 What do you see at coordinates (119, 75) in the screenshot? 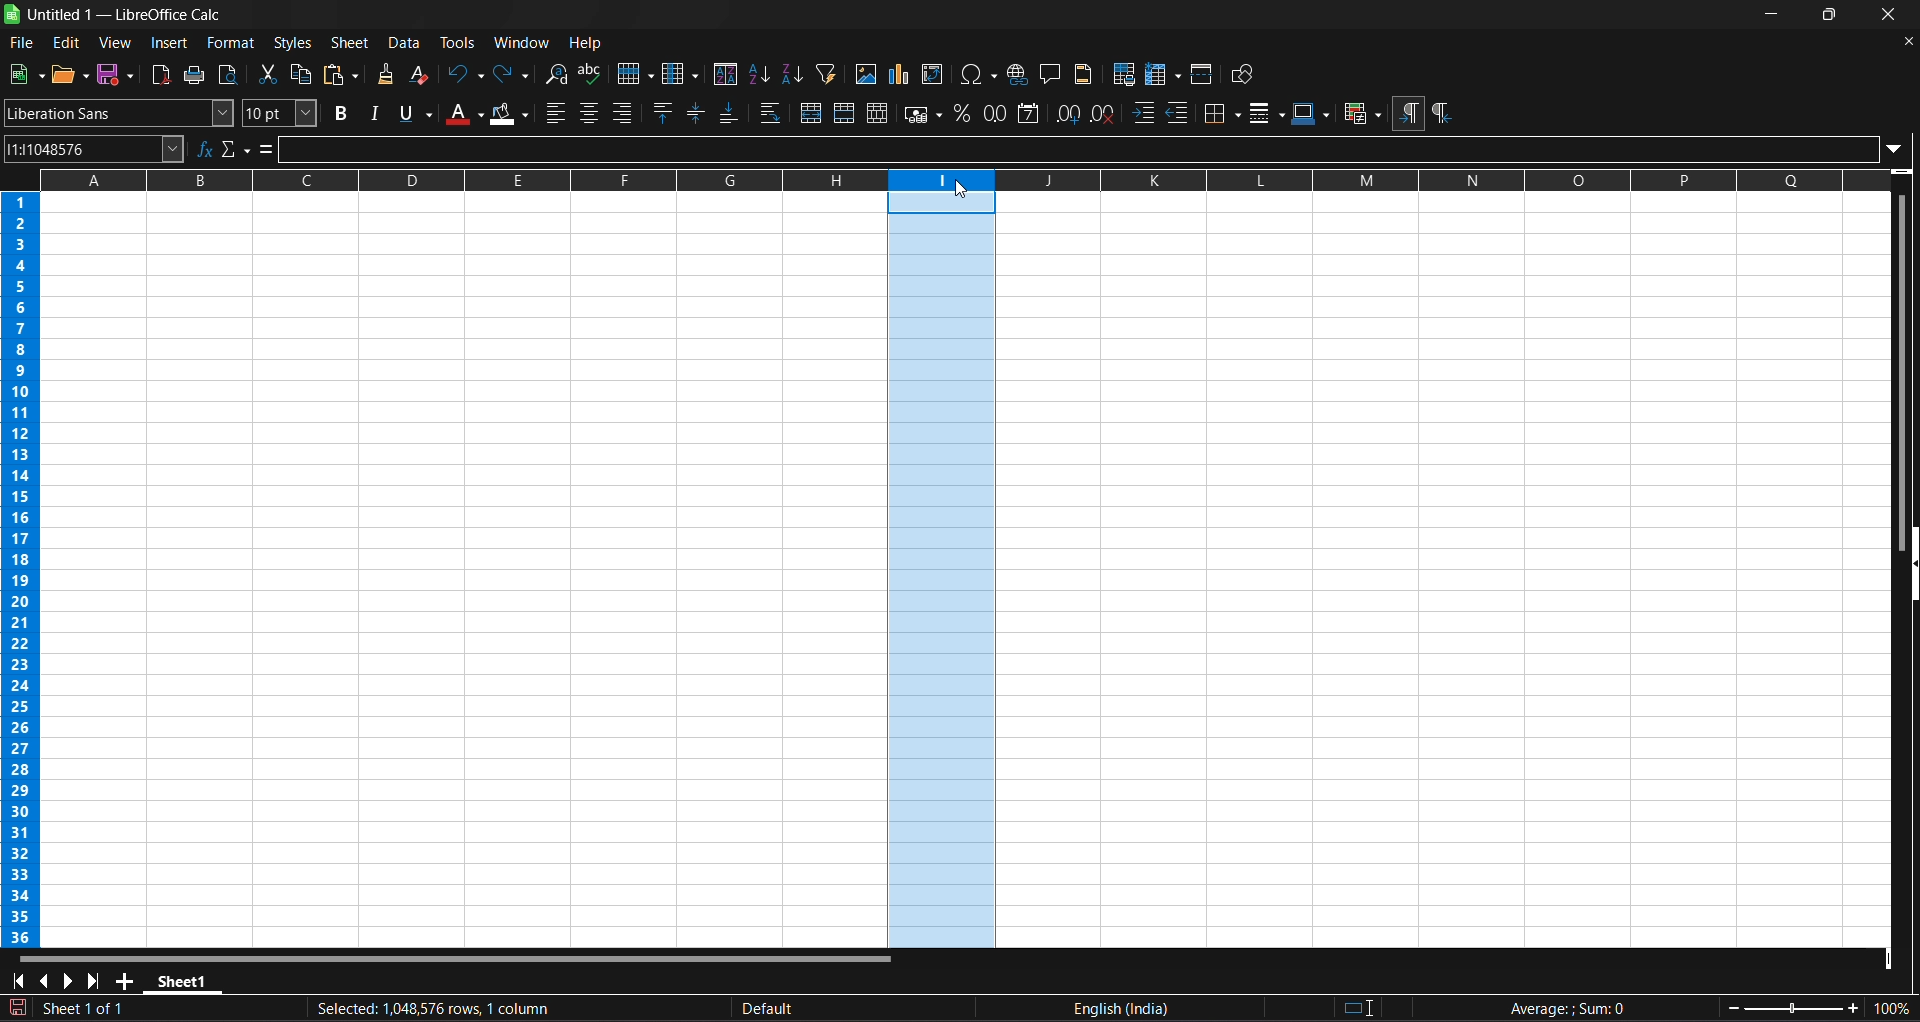
I see `save` at bounding box center [119, 75].